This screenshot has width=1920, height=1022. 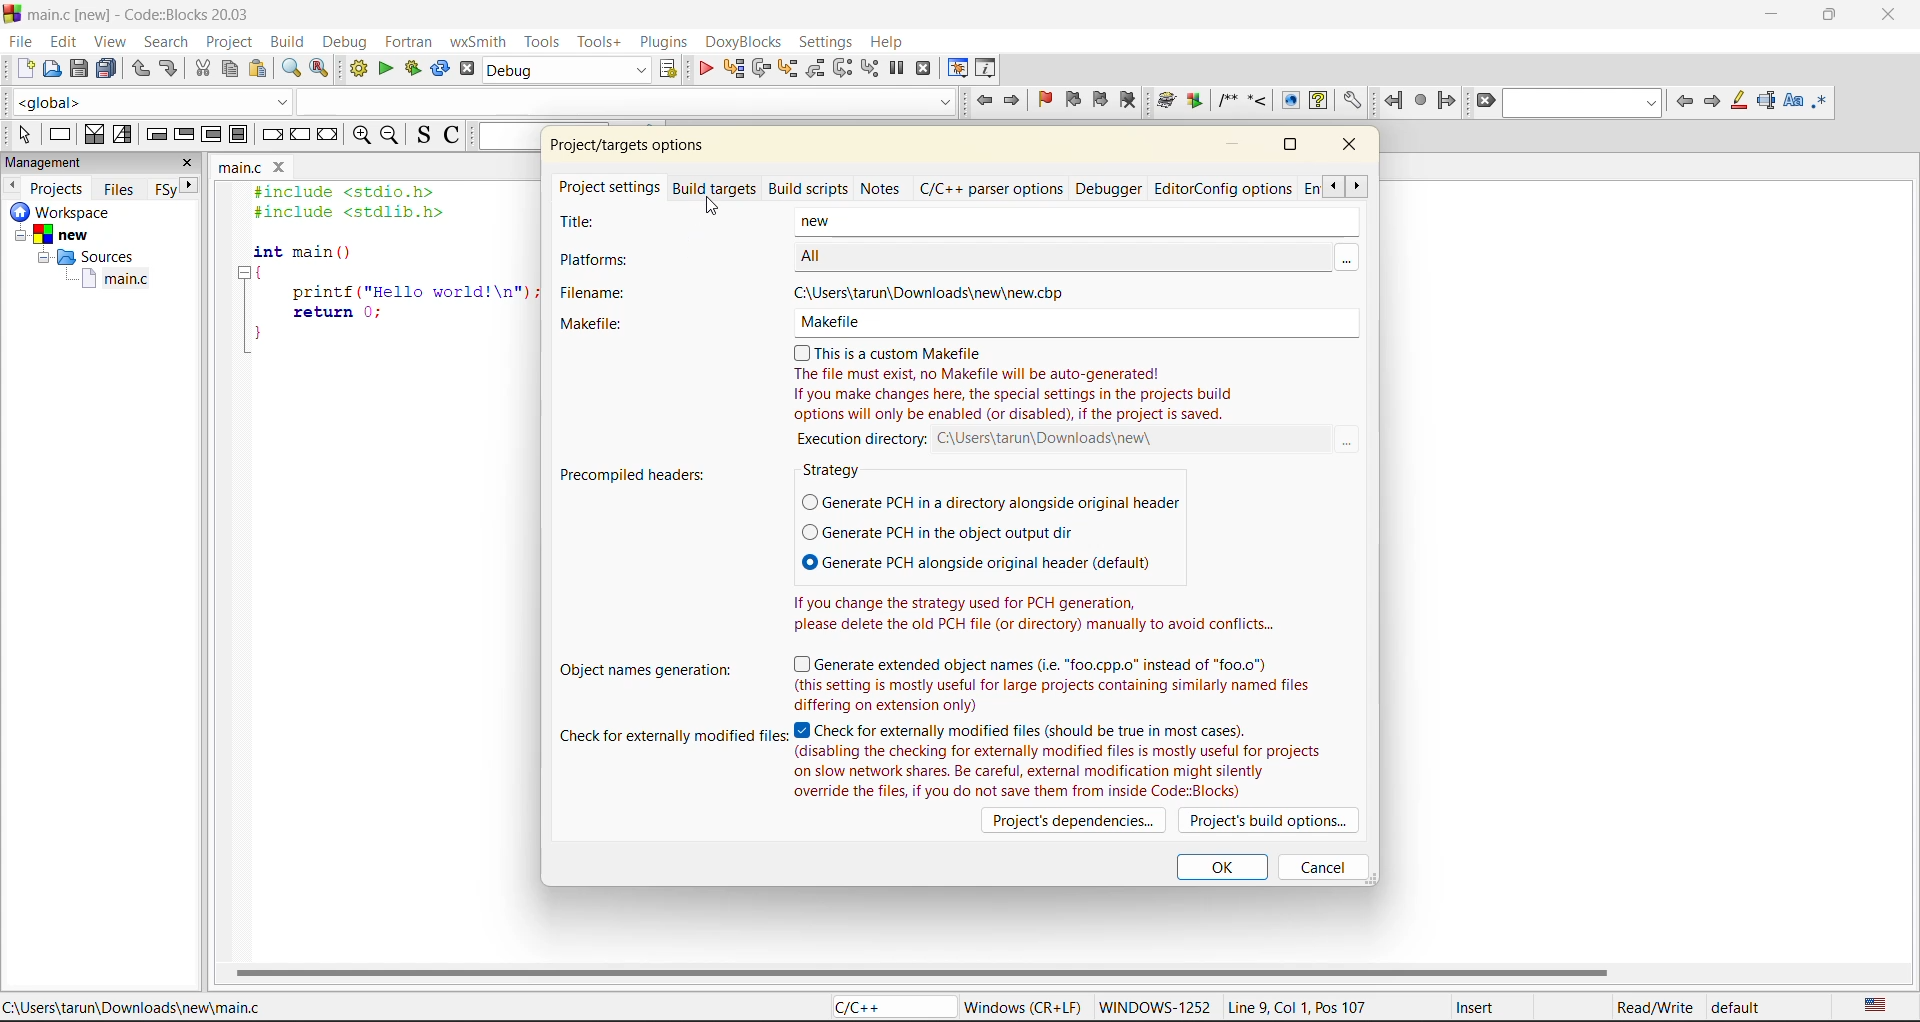 What do you see at coordinates (1739, 102) in the screenshot?
I see `highlight` at bounding box center [1739, 102].